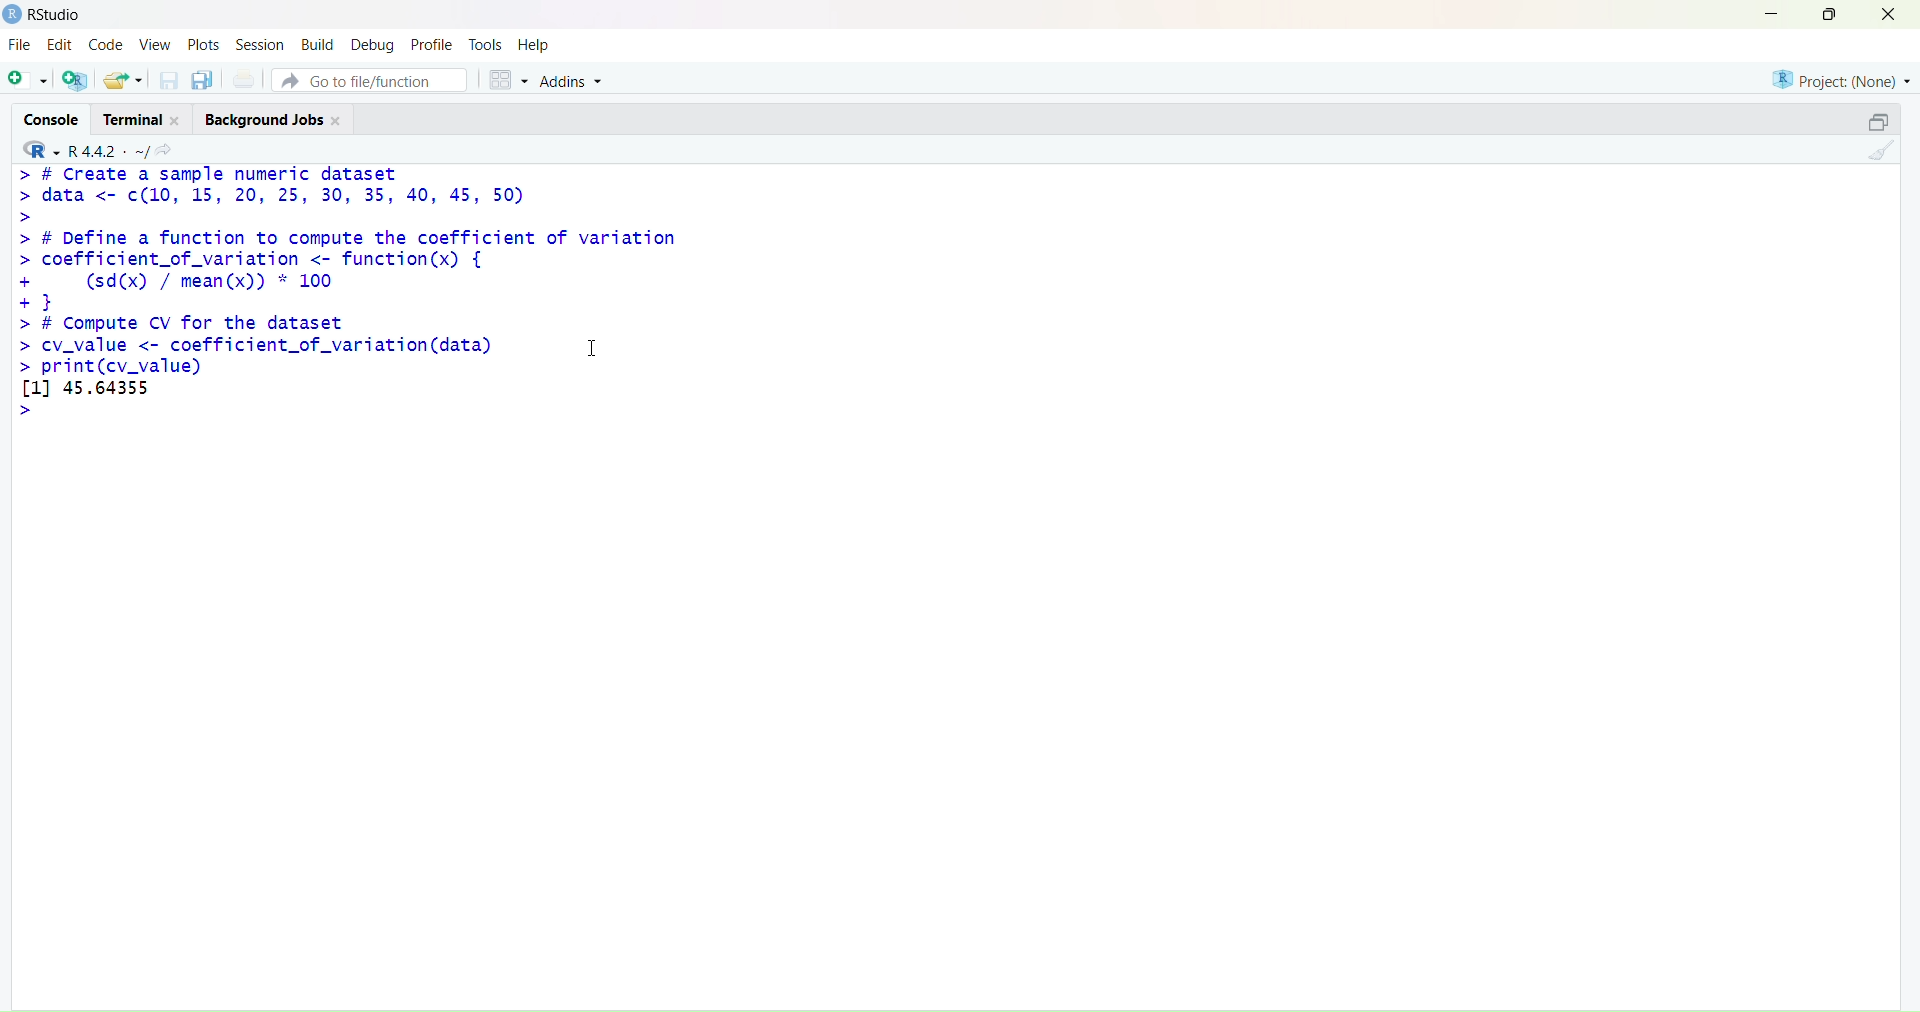 This screenshot has width=1920, height=1012. I want to click on minimise, so click(1773, 13).